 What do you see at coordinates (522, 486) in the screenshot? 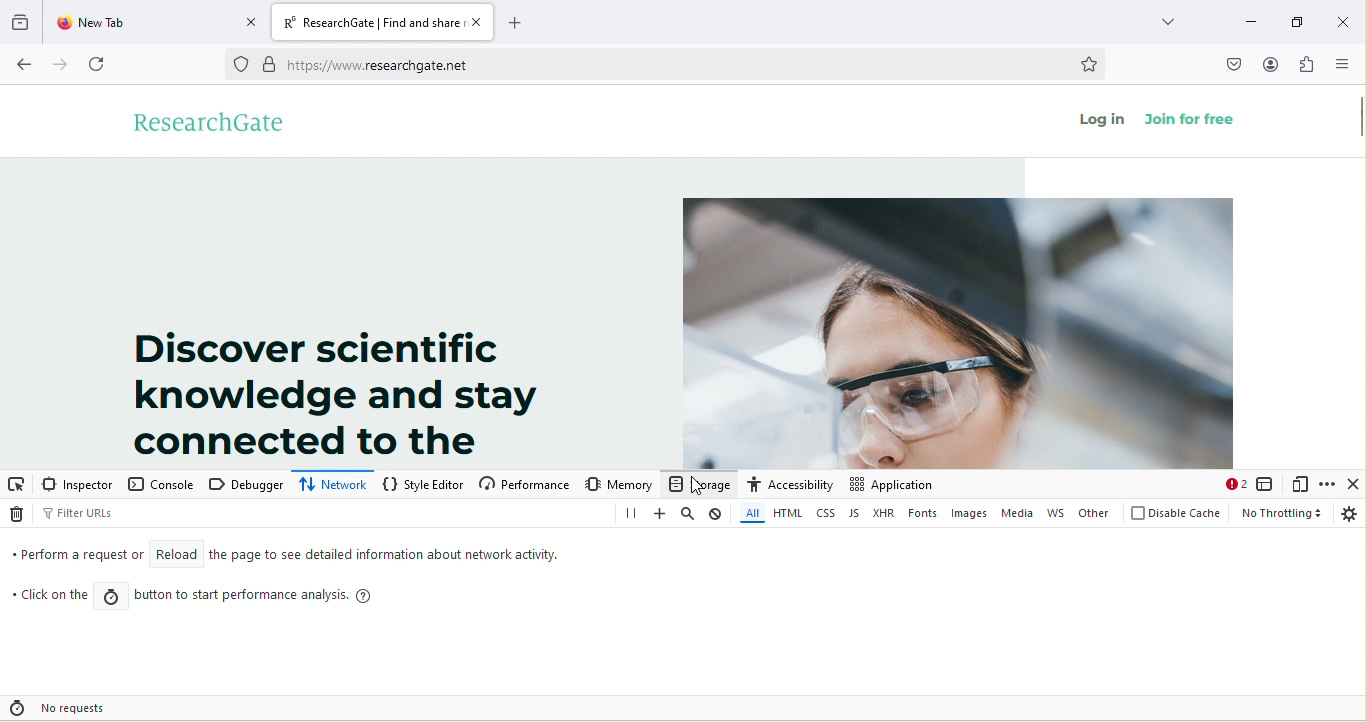
I see `performance` at bounding box center [522, 486].